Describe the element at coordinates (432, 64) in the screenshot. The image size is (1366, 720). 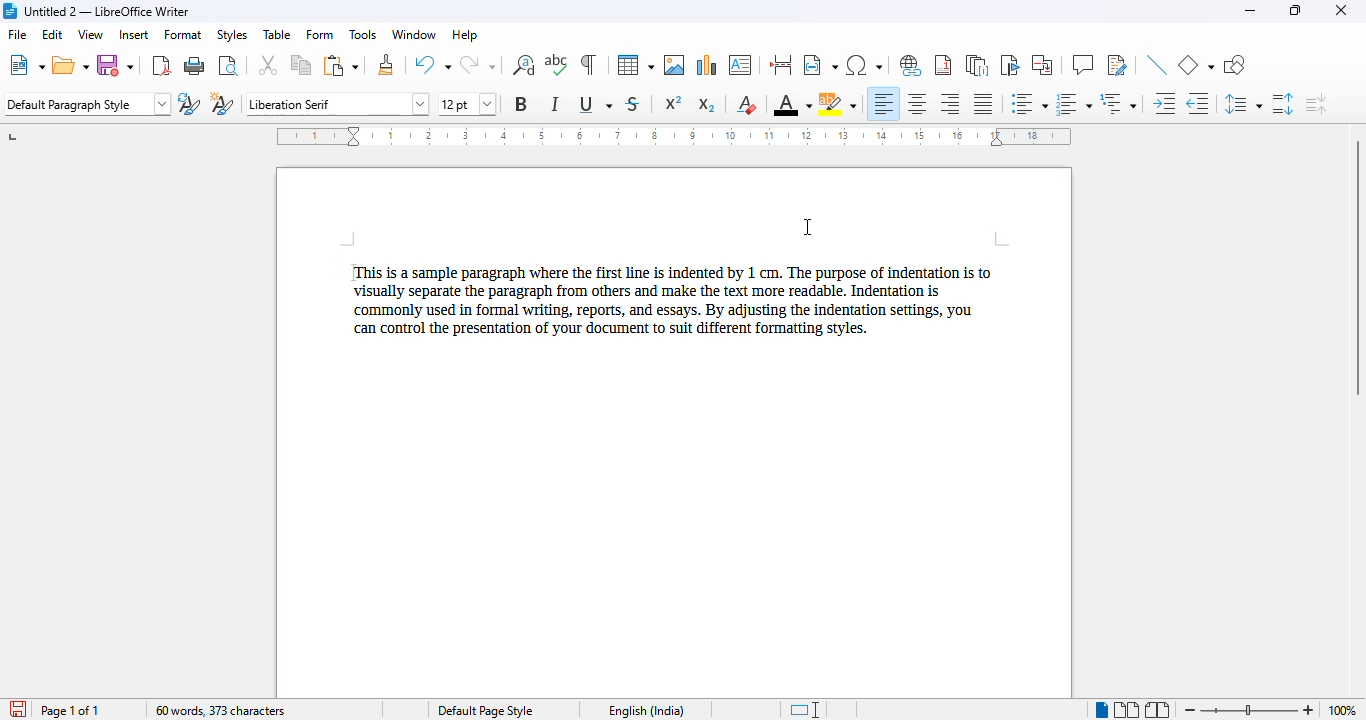
I see `undo` at that location.